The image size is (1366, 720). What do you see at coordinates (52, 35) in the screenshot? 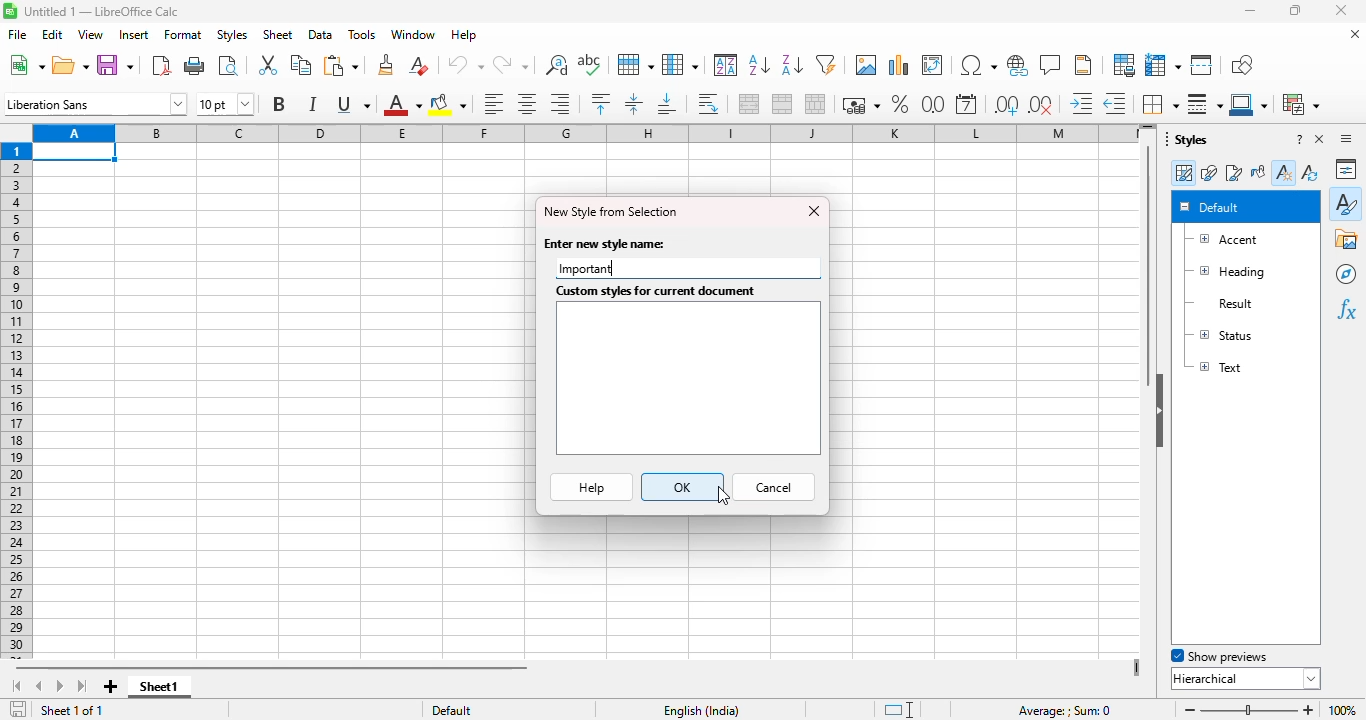
I see `edit` at bounding box center [52, 35].